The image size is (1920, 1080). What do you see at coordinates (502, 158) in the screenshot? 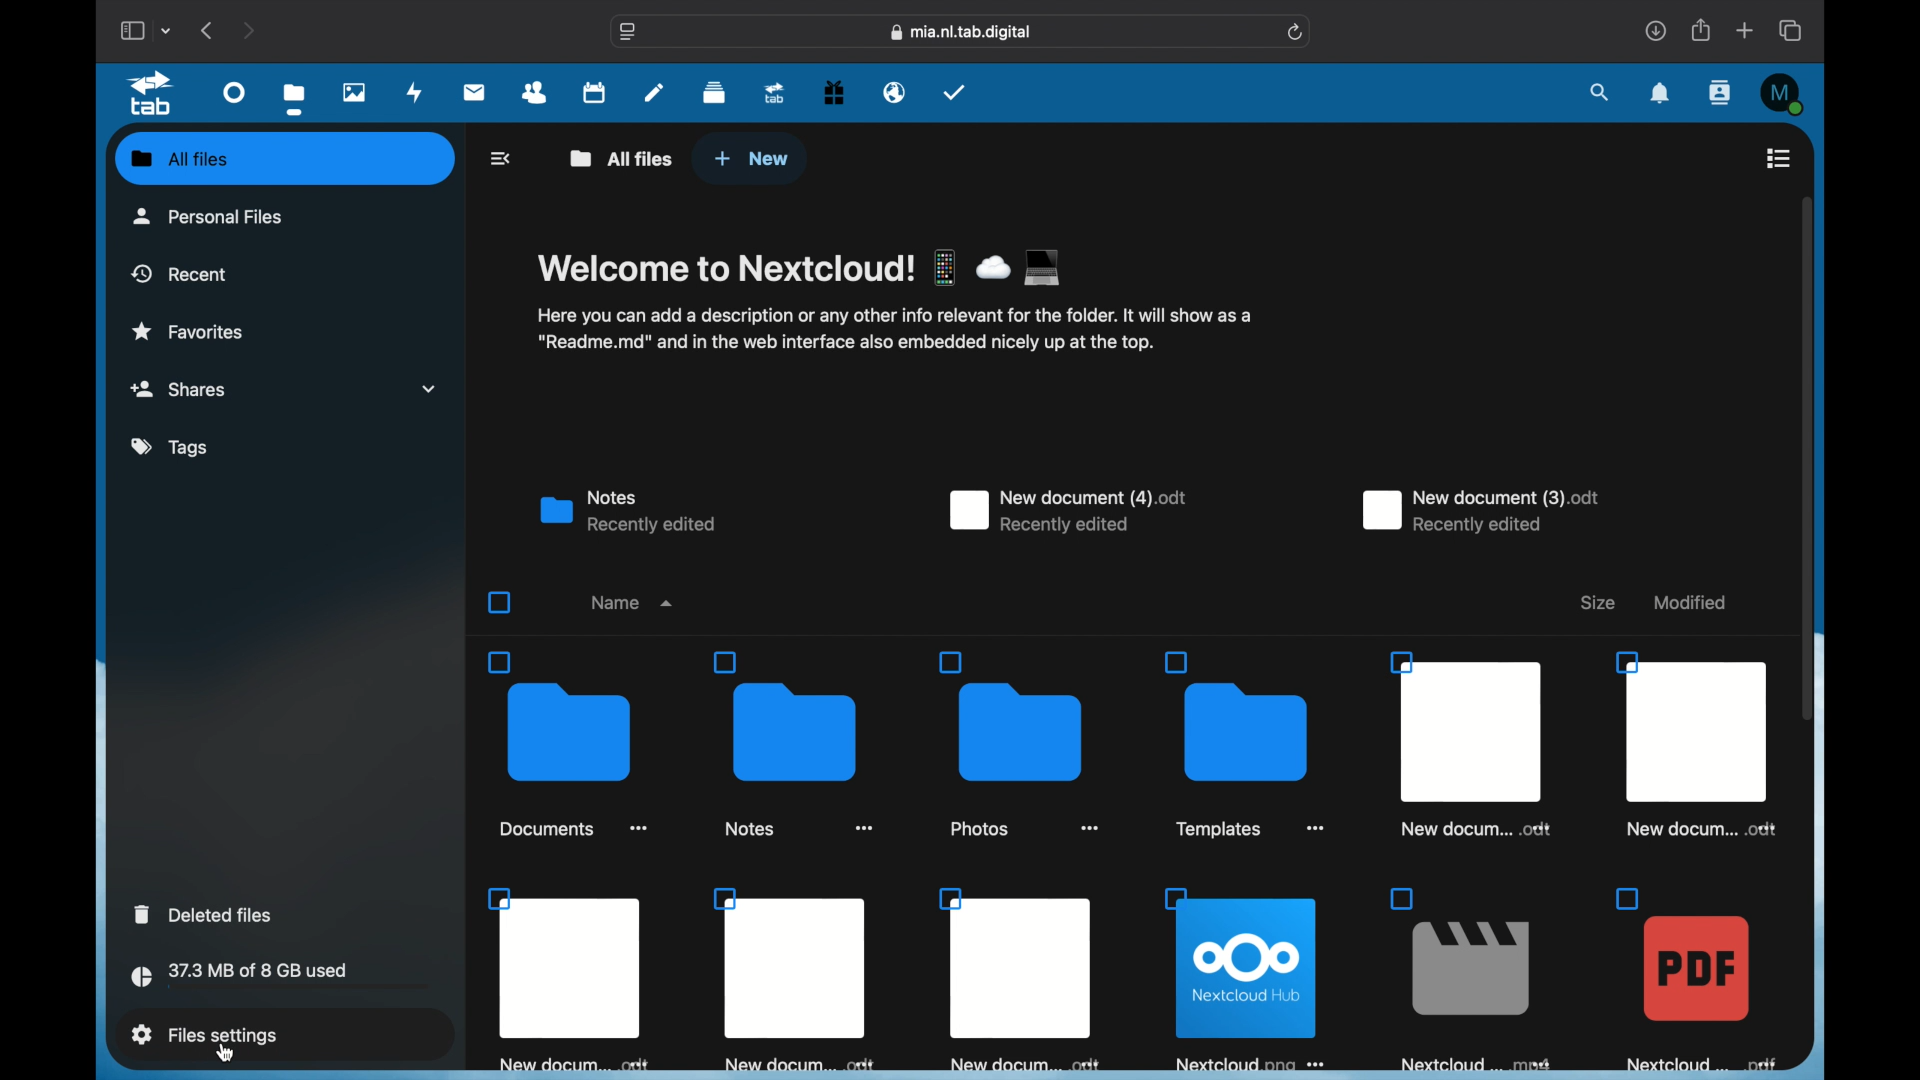
I see `back` at bounding box center [502, 158].